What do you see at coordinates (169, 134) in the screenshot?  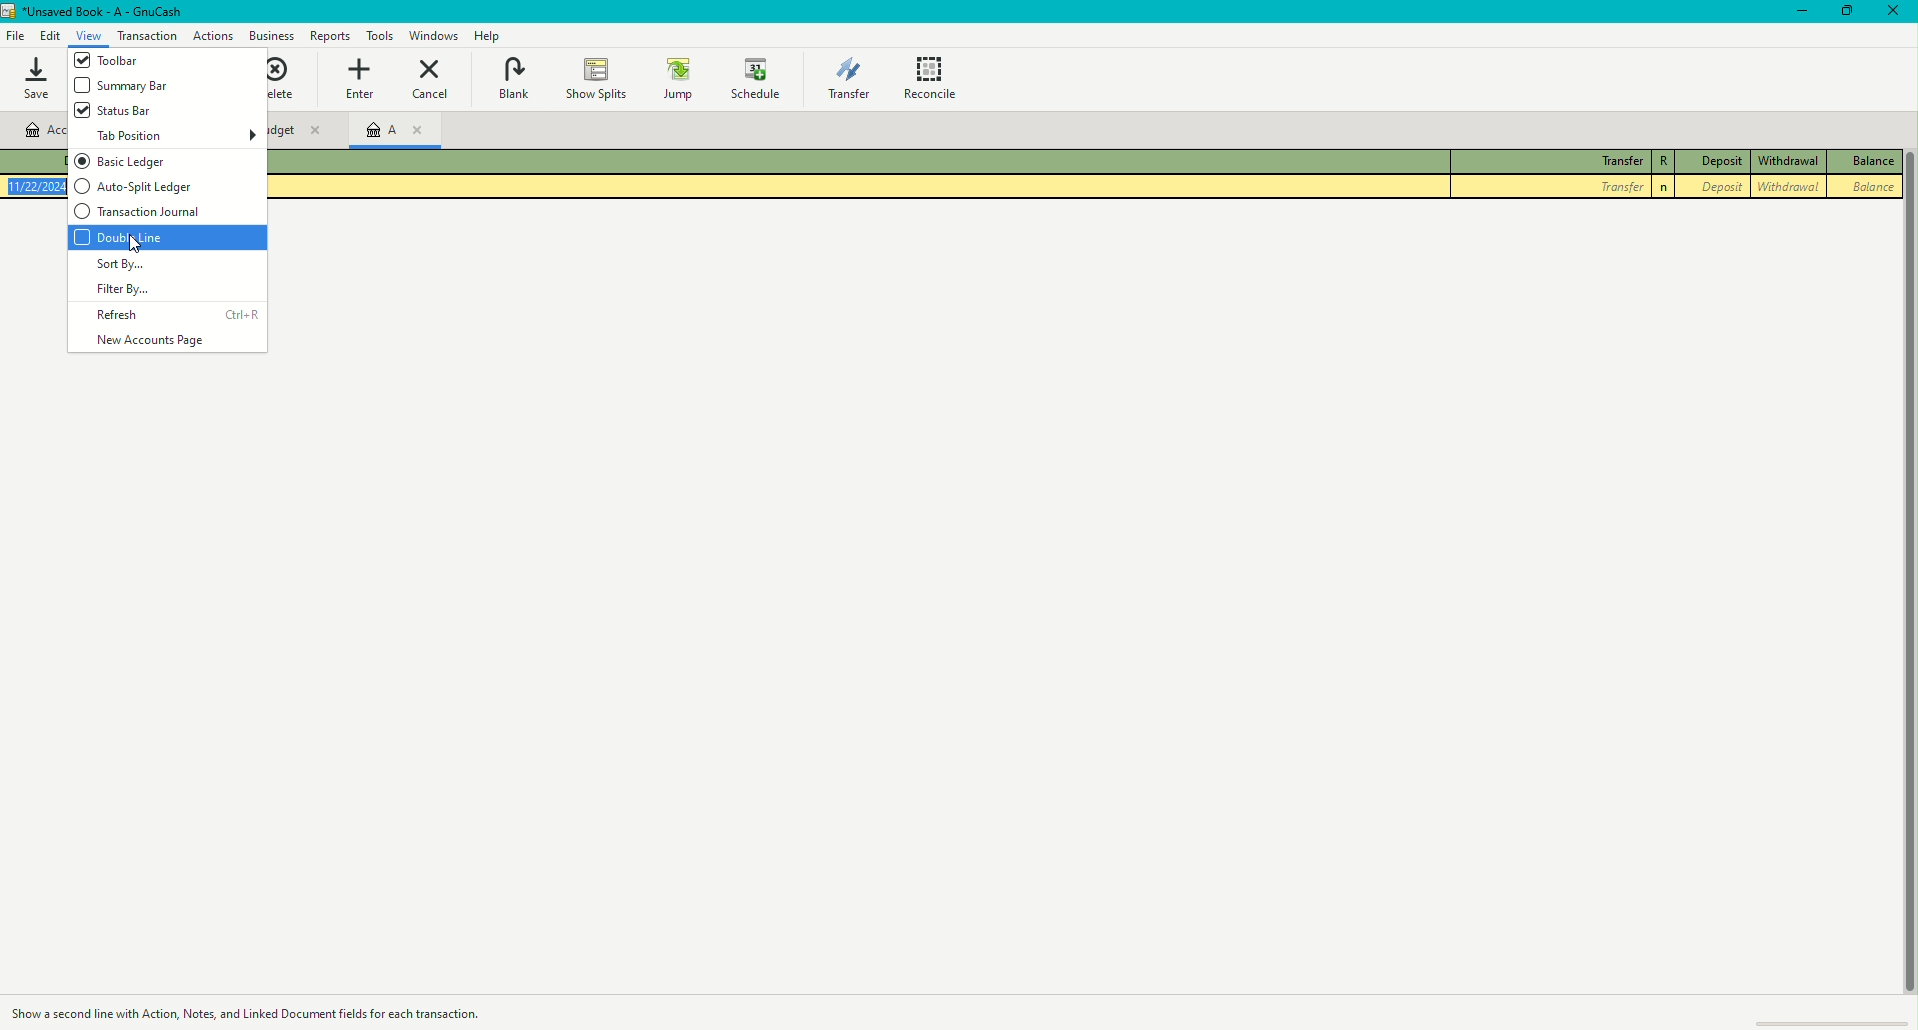 I see `Tab Position` at bounding box center [169, 134].